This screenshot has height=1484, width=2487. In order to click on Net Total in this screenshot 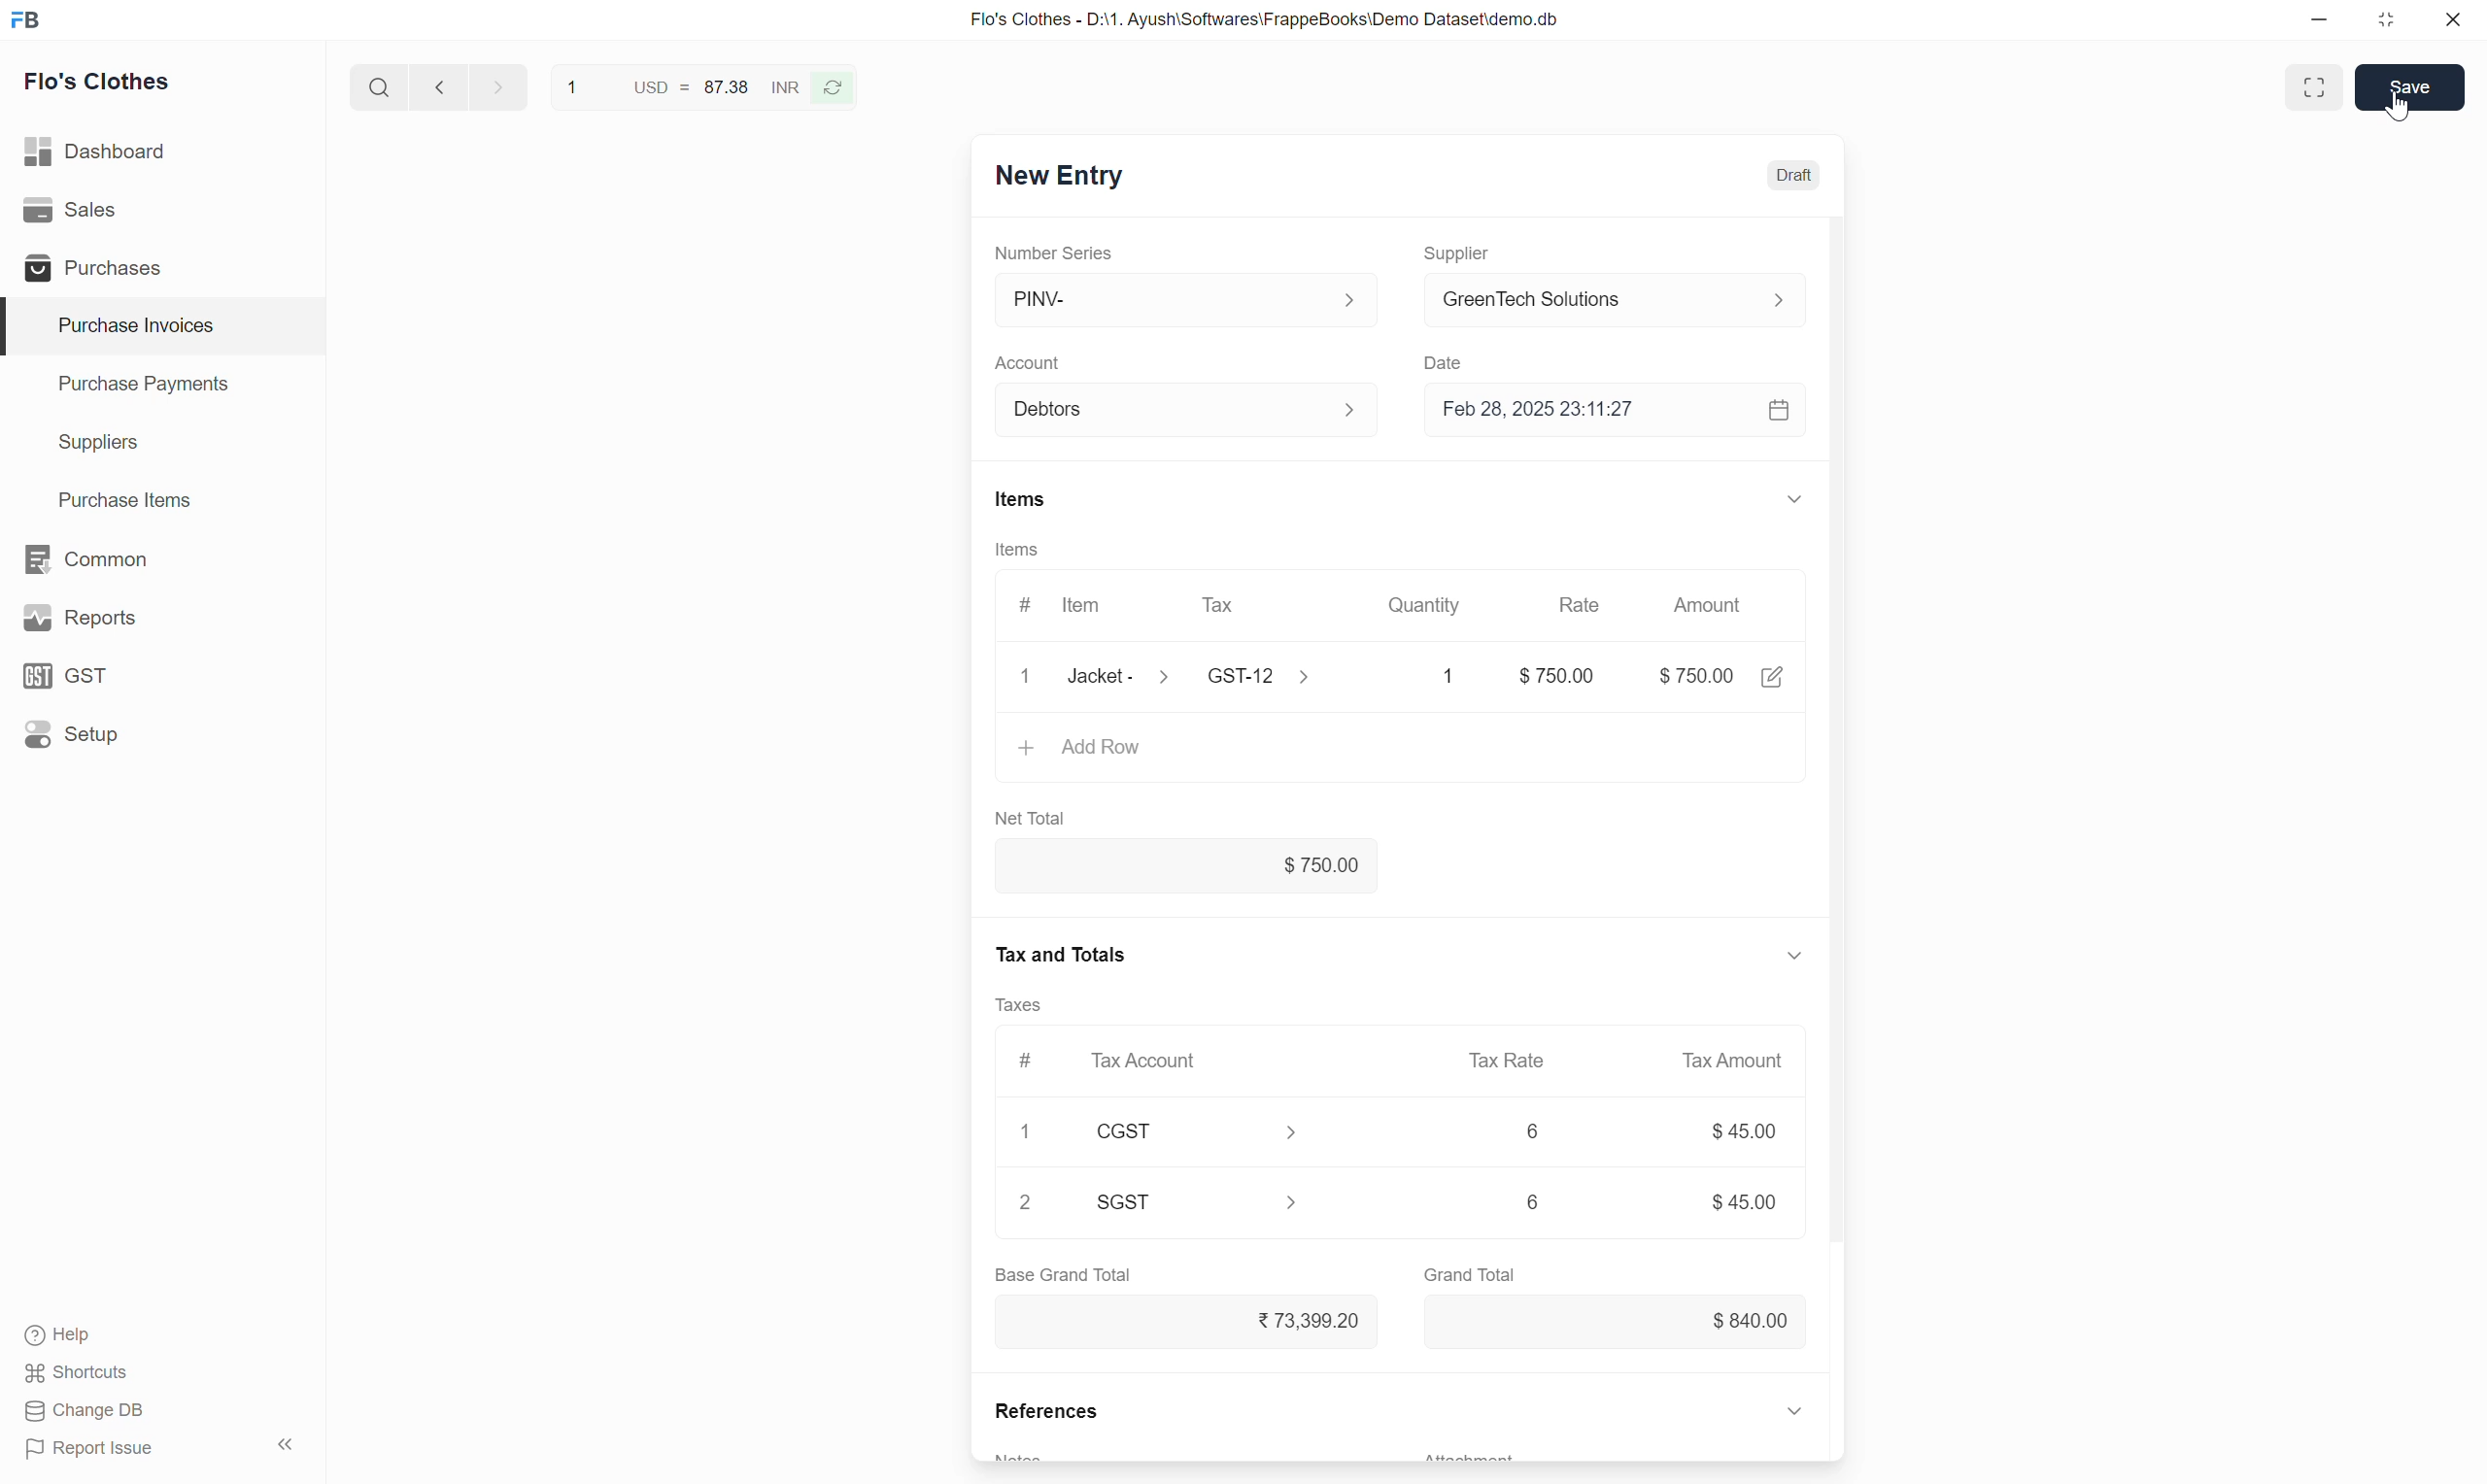, I will do `click(1031, 819)`.